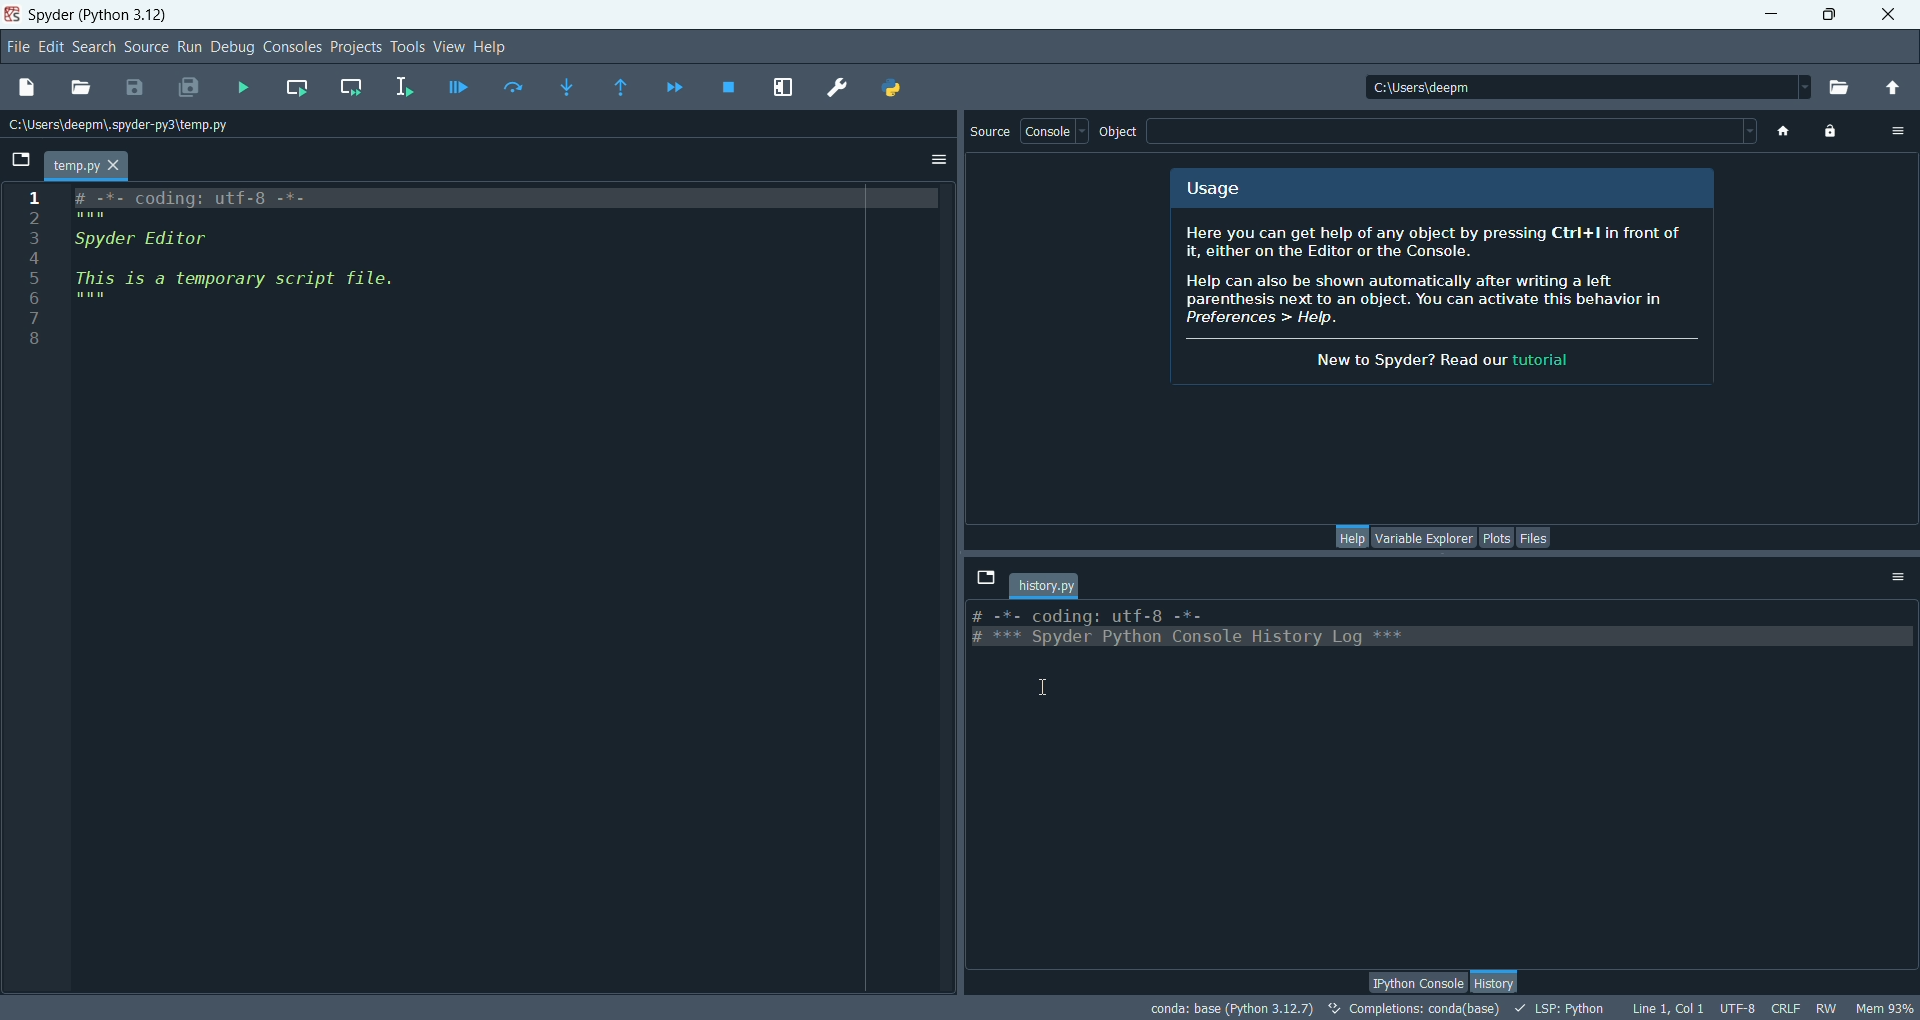 Image resolution: width=1920 pixels, height=1020 pixels. Describe the element at coordinates (1908, 776) in the screenshot. I see `vertical scroll bar` at that location.